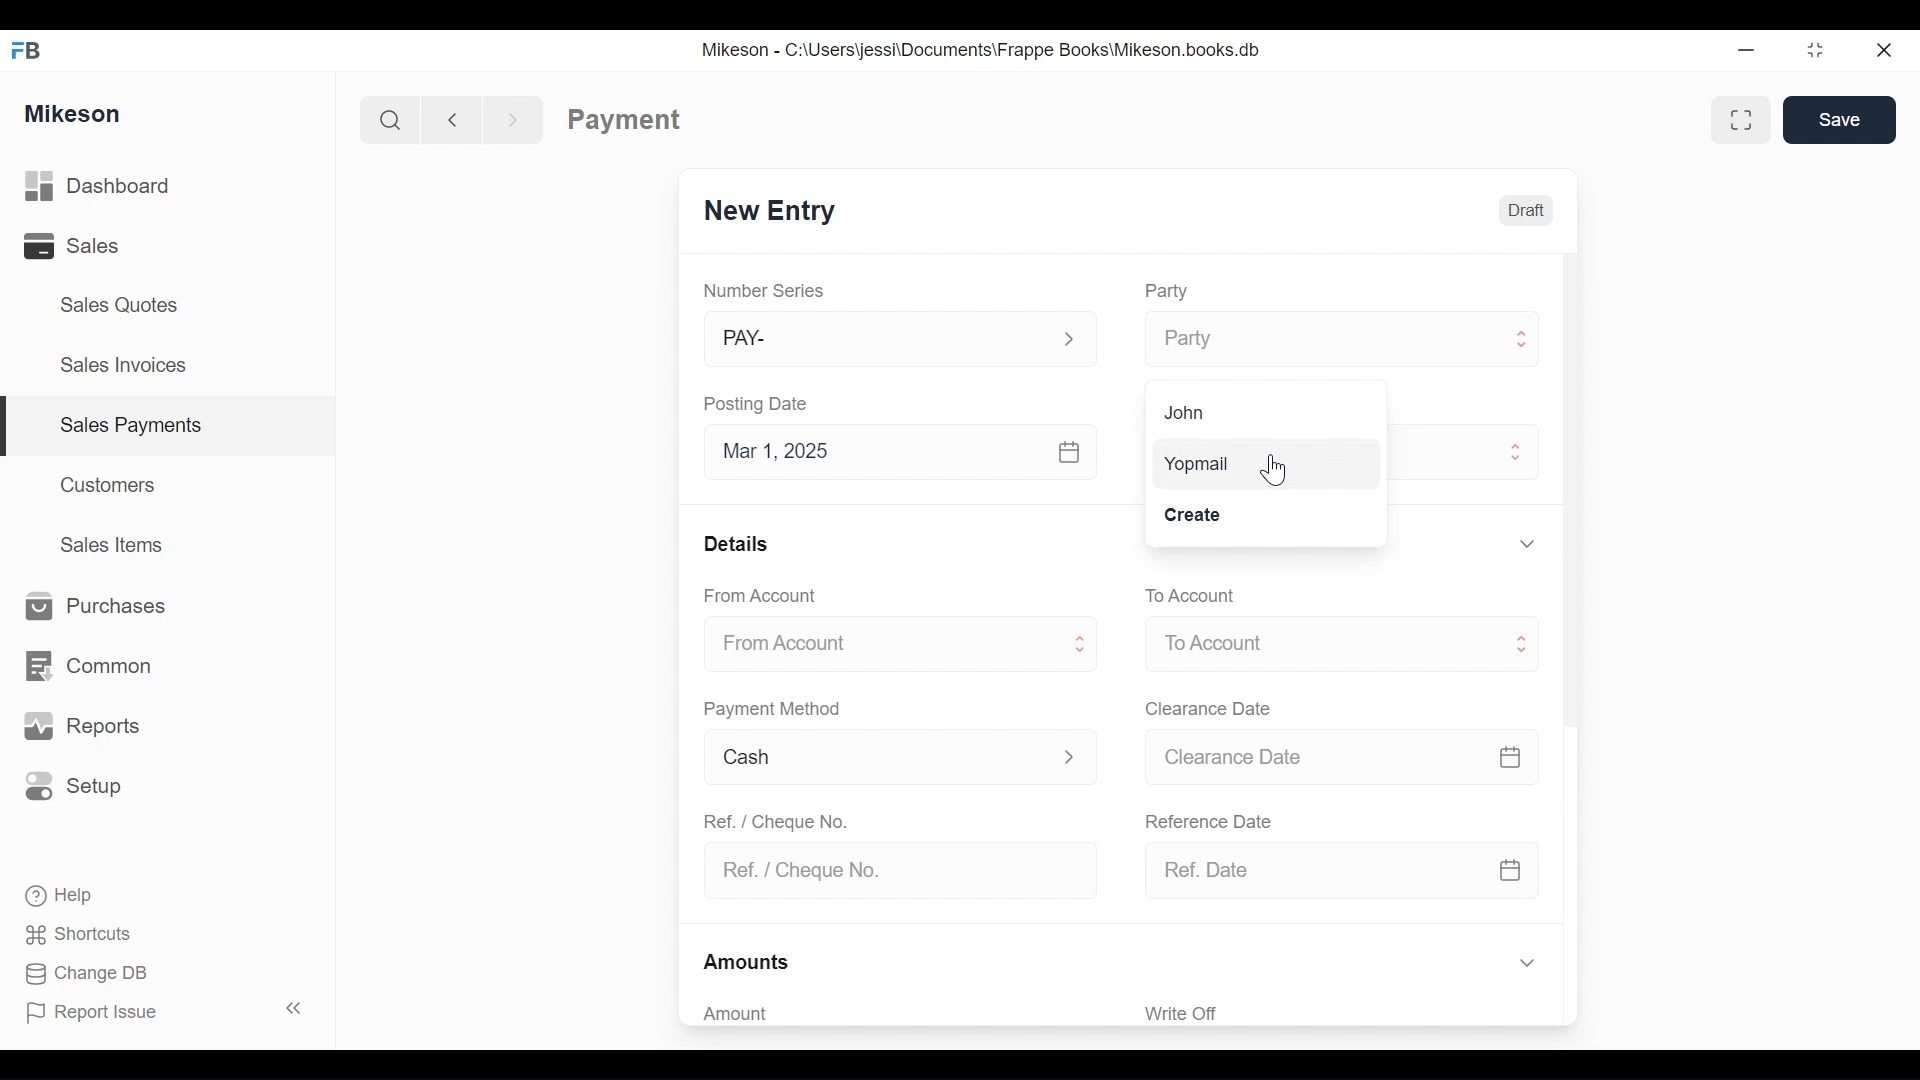 The width and height of the screenshot is (1920, 1080). Describe the element at coordinates (983, 50) in the screenshot. I see `Mikeson - C:\Users\jessi\Documents\Frappe Books\Mikeson.books.db` at that location.